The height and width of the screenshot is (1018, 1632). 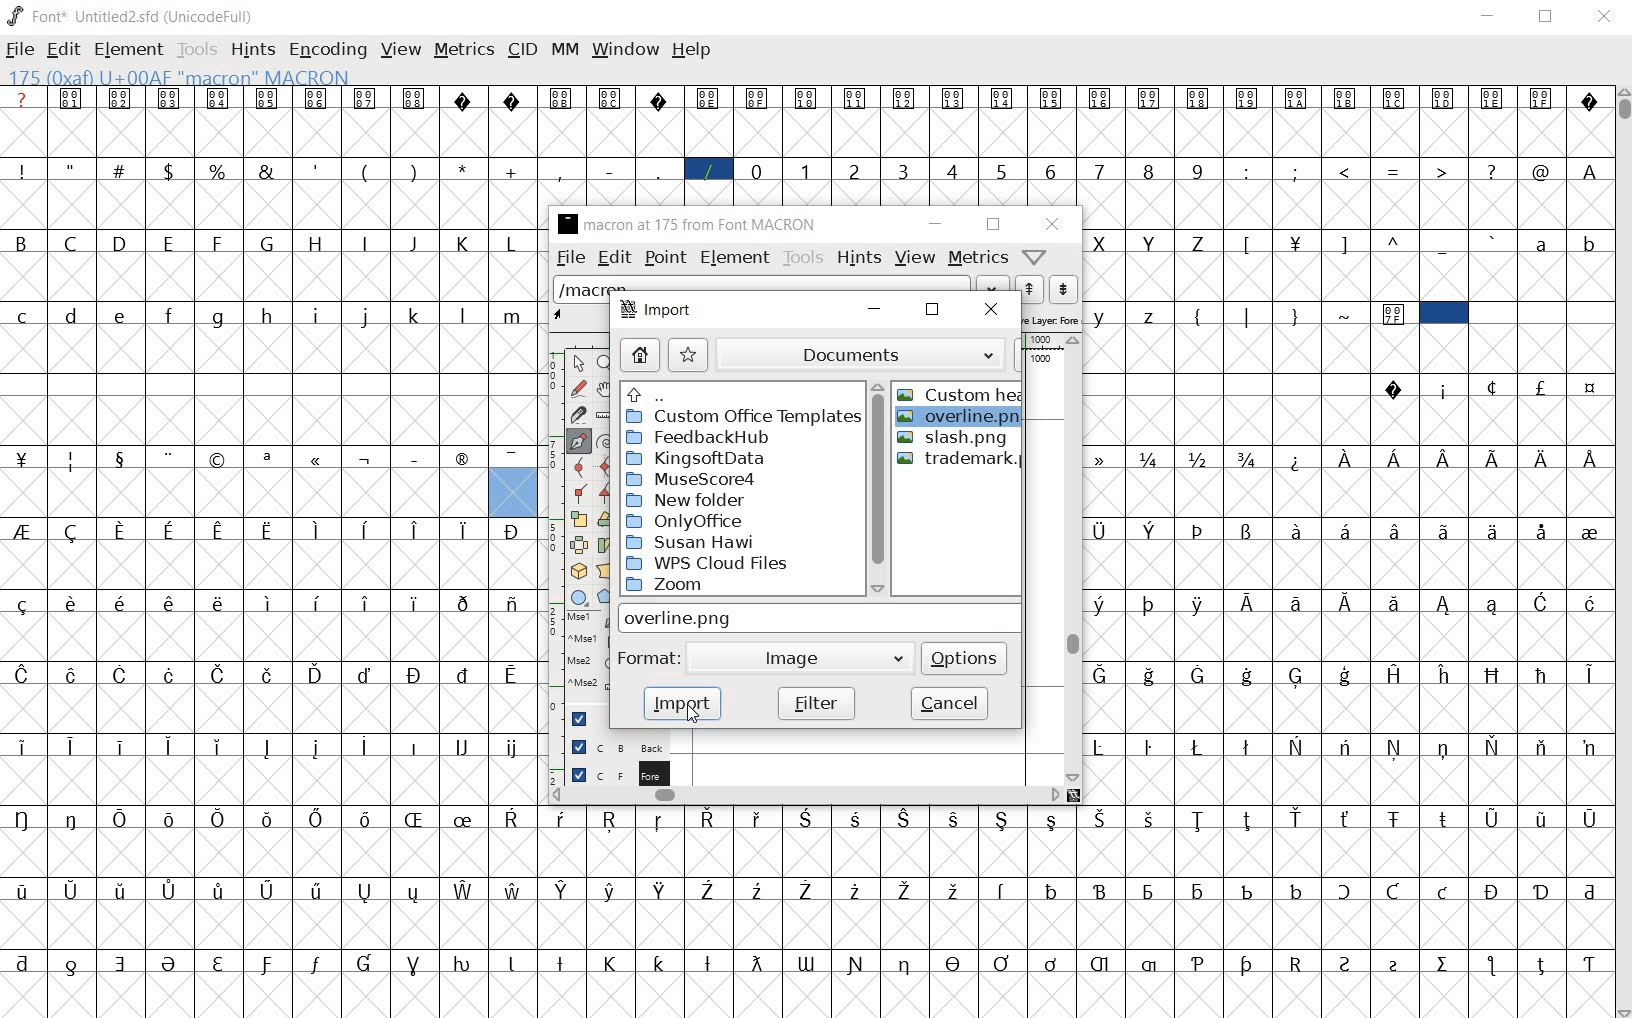 What do you see at coordinates (1587, 243) in the screenshot?
I see `b` at bounding box center [1587, 243].